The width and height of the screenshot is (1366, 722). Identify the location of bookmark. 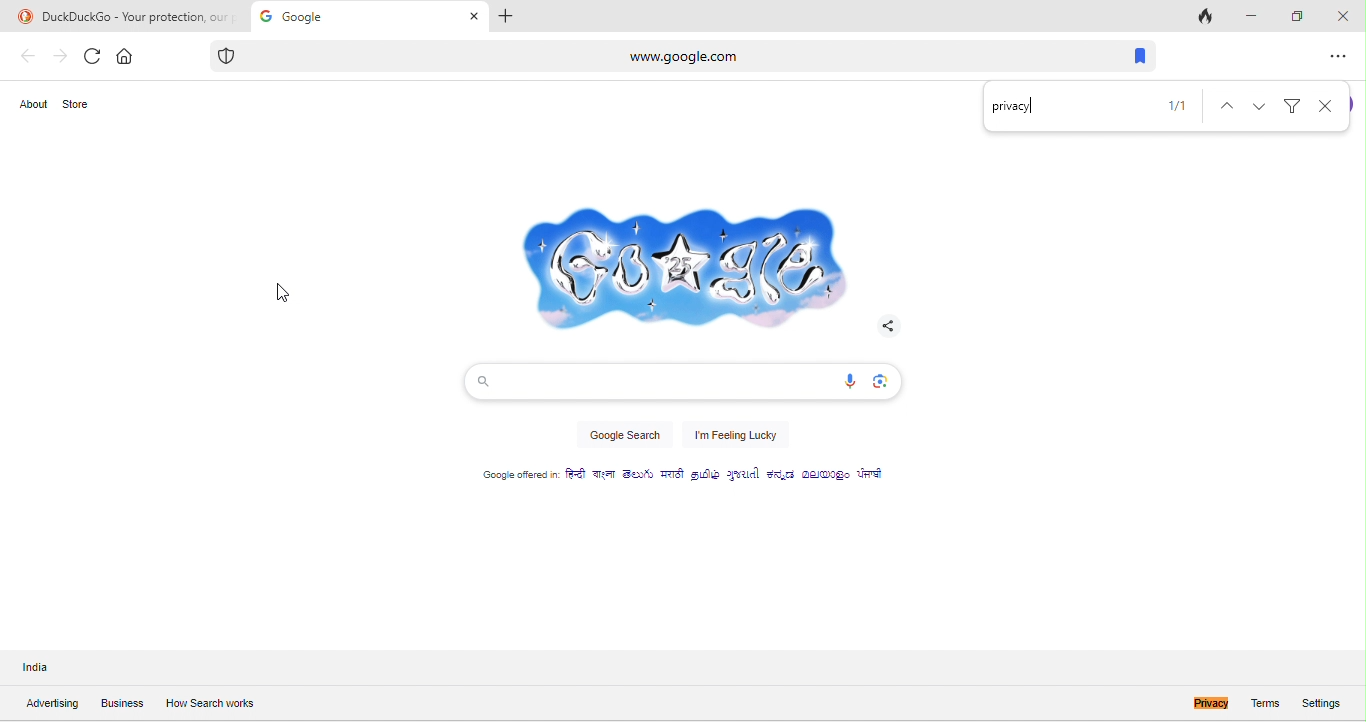
(1134, 56).